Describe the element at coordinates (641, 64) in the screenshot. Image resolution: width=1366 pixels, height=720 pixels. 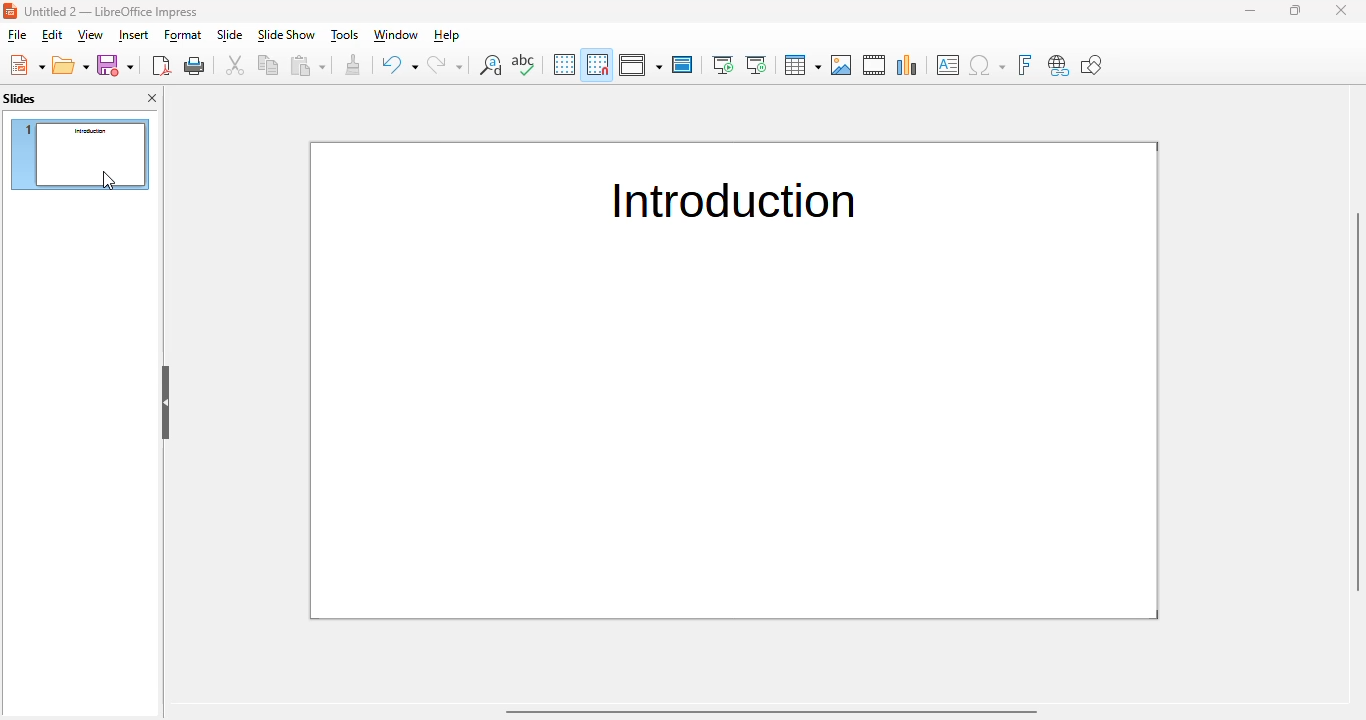
I see `display views` at that location.